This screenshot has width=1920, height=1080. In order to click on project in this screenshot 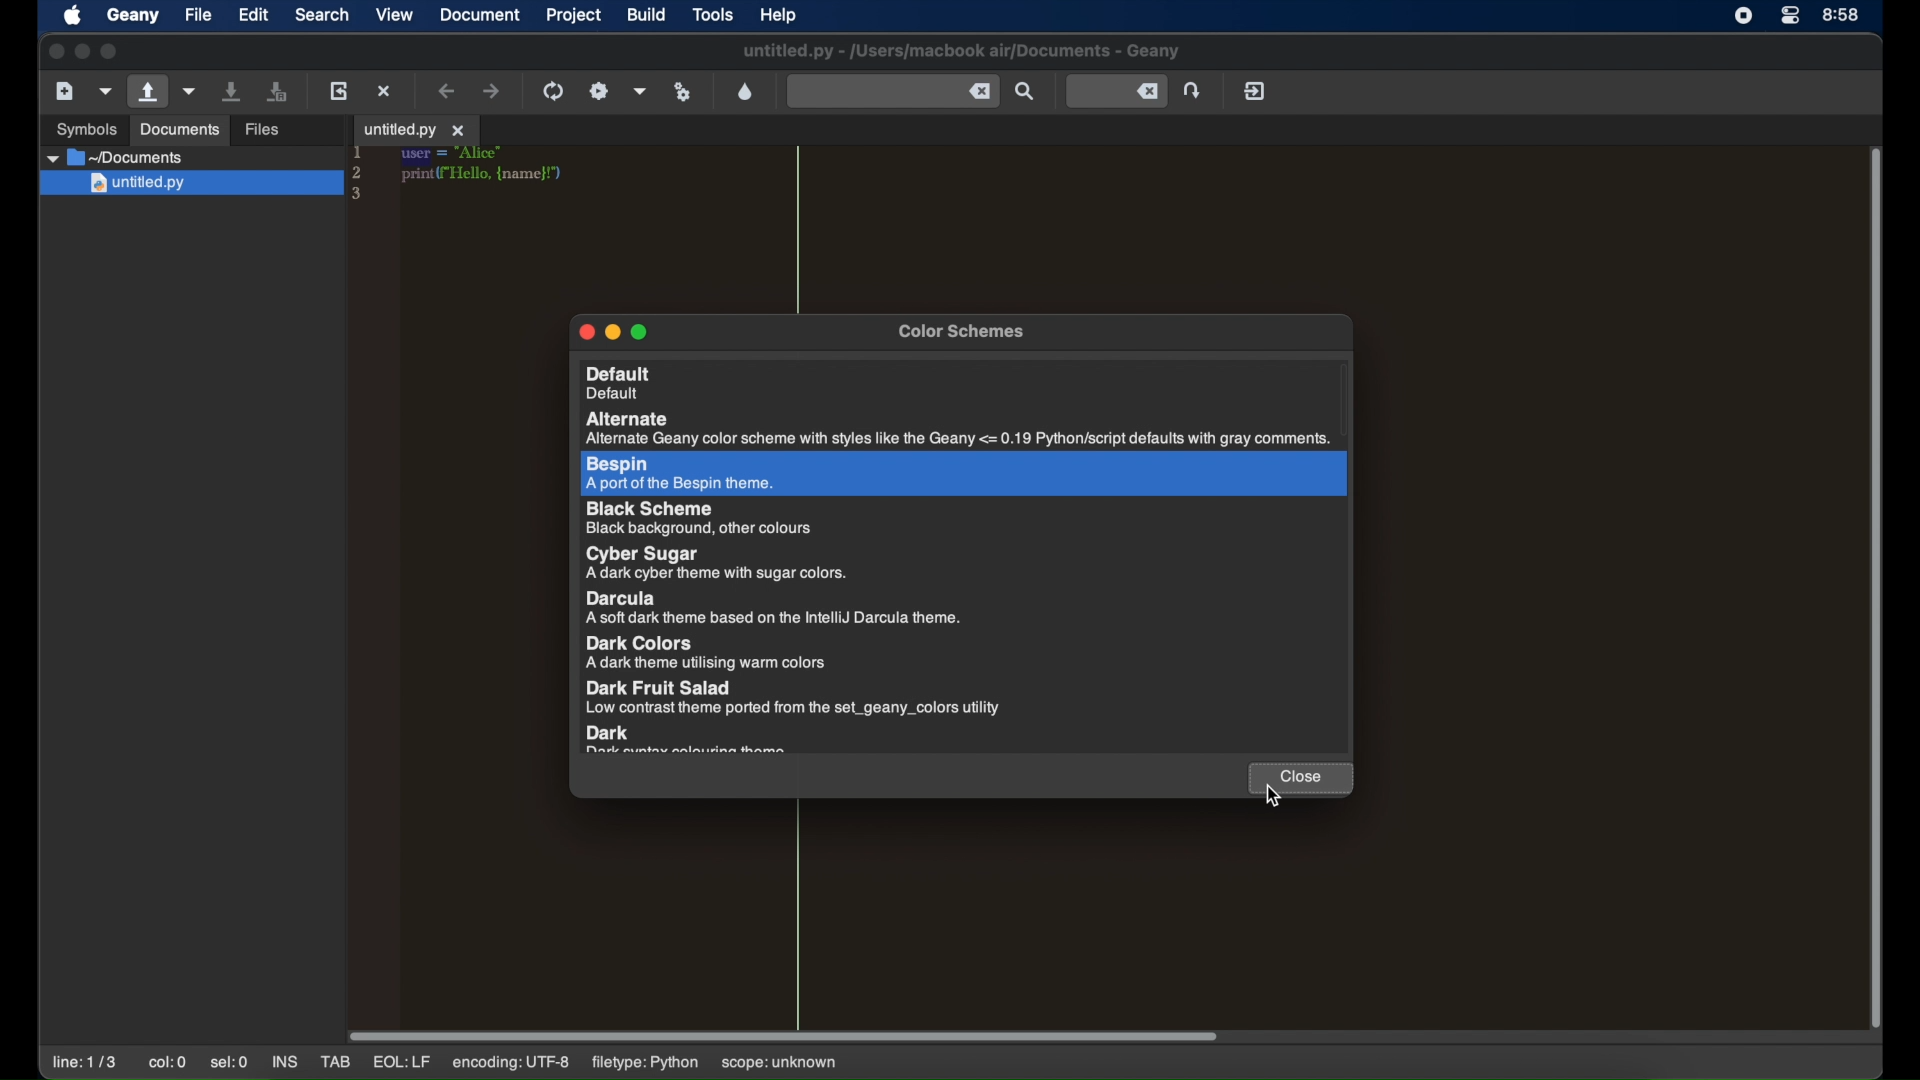, I will do `click(574, 16)`.